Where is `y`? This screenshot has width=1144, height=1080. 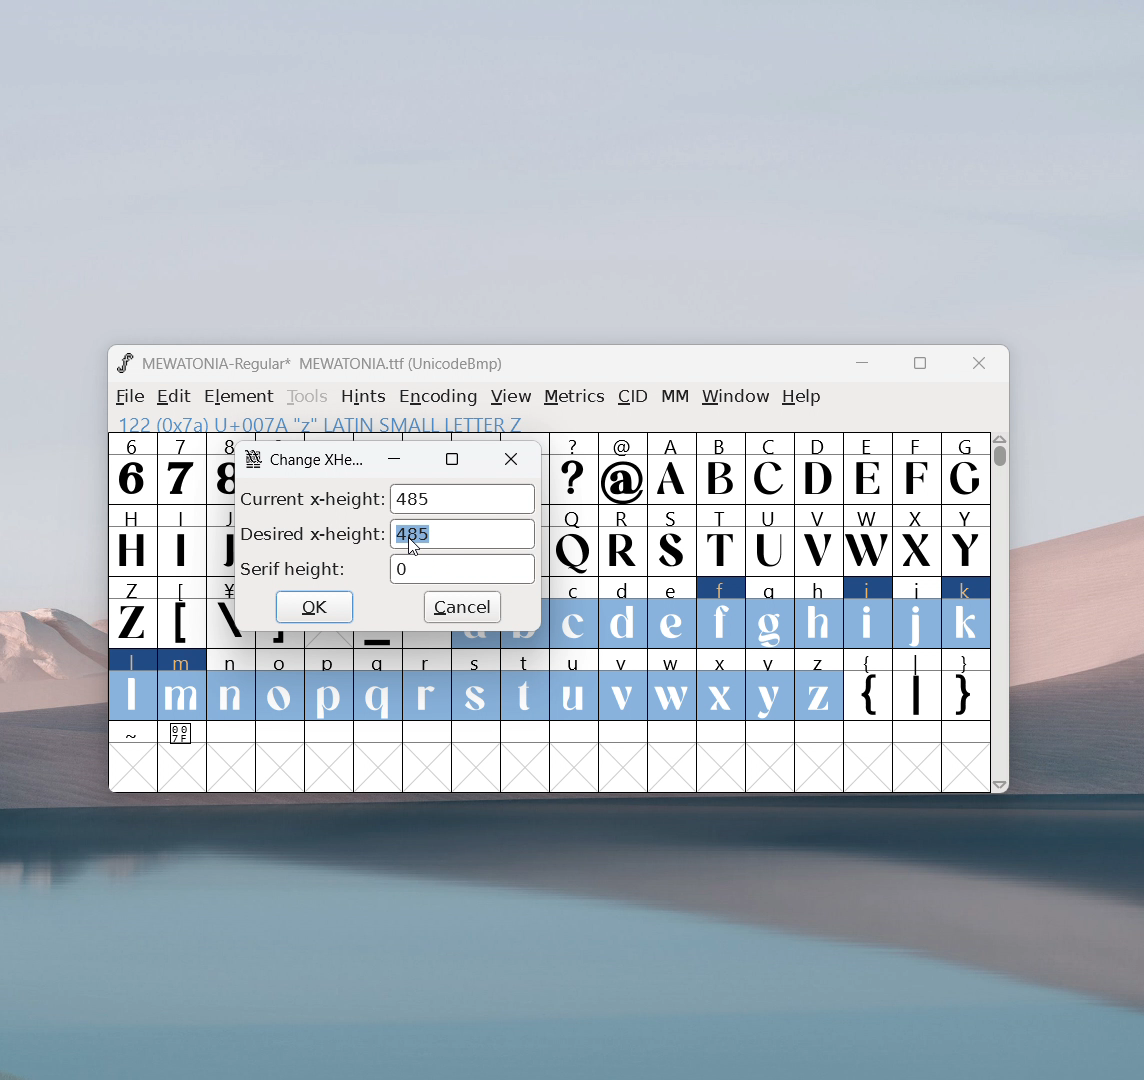 y is located at coordinates (771, 686).